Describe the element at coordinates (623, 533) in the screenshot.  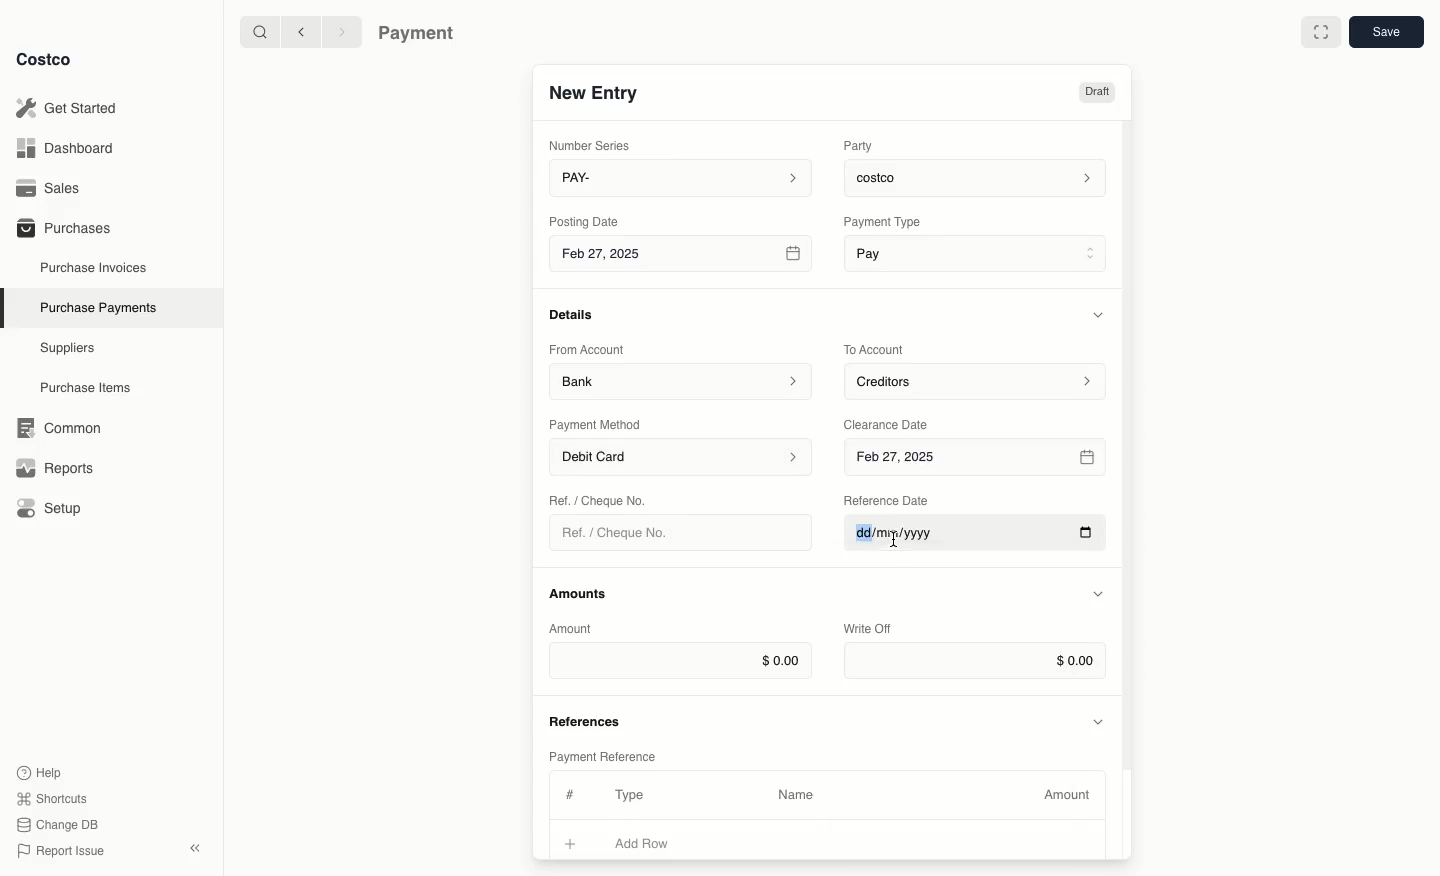
I see `Ref. / Cheque No.` at that location.